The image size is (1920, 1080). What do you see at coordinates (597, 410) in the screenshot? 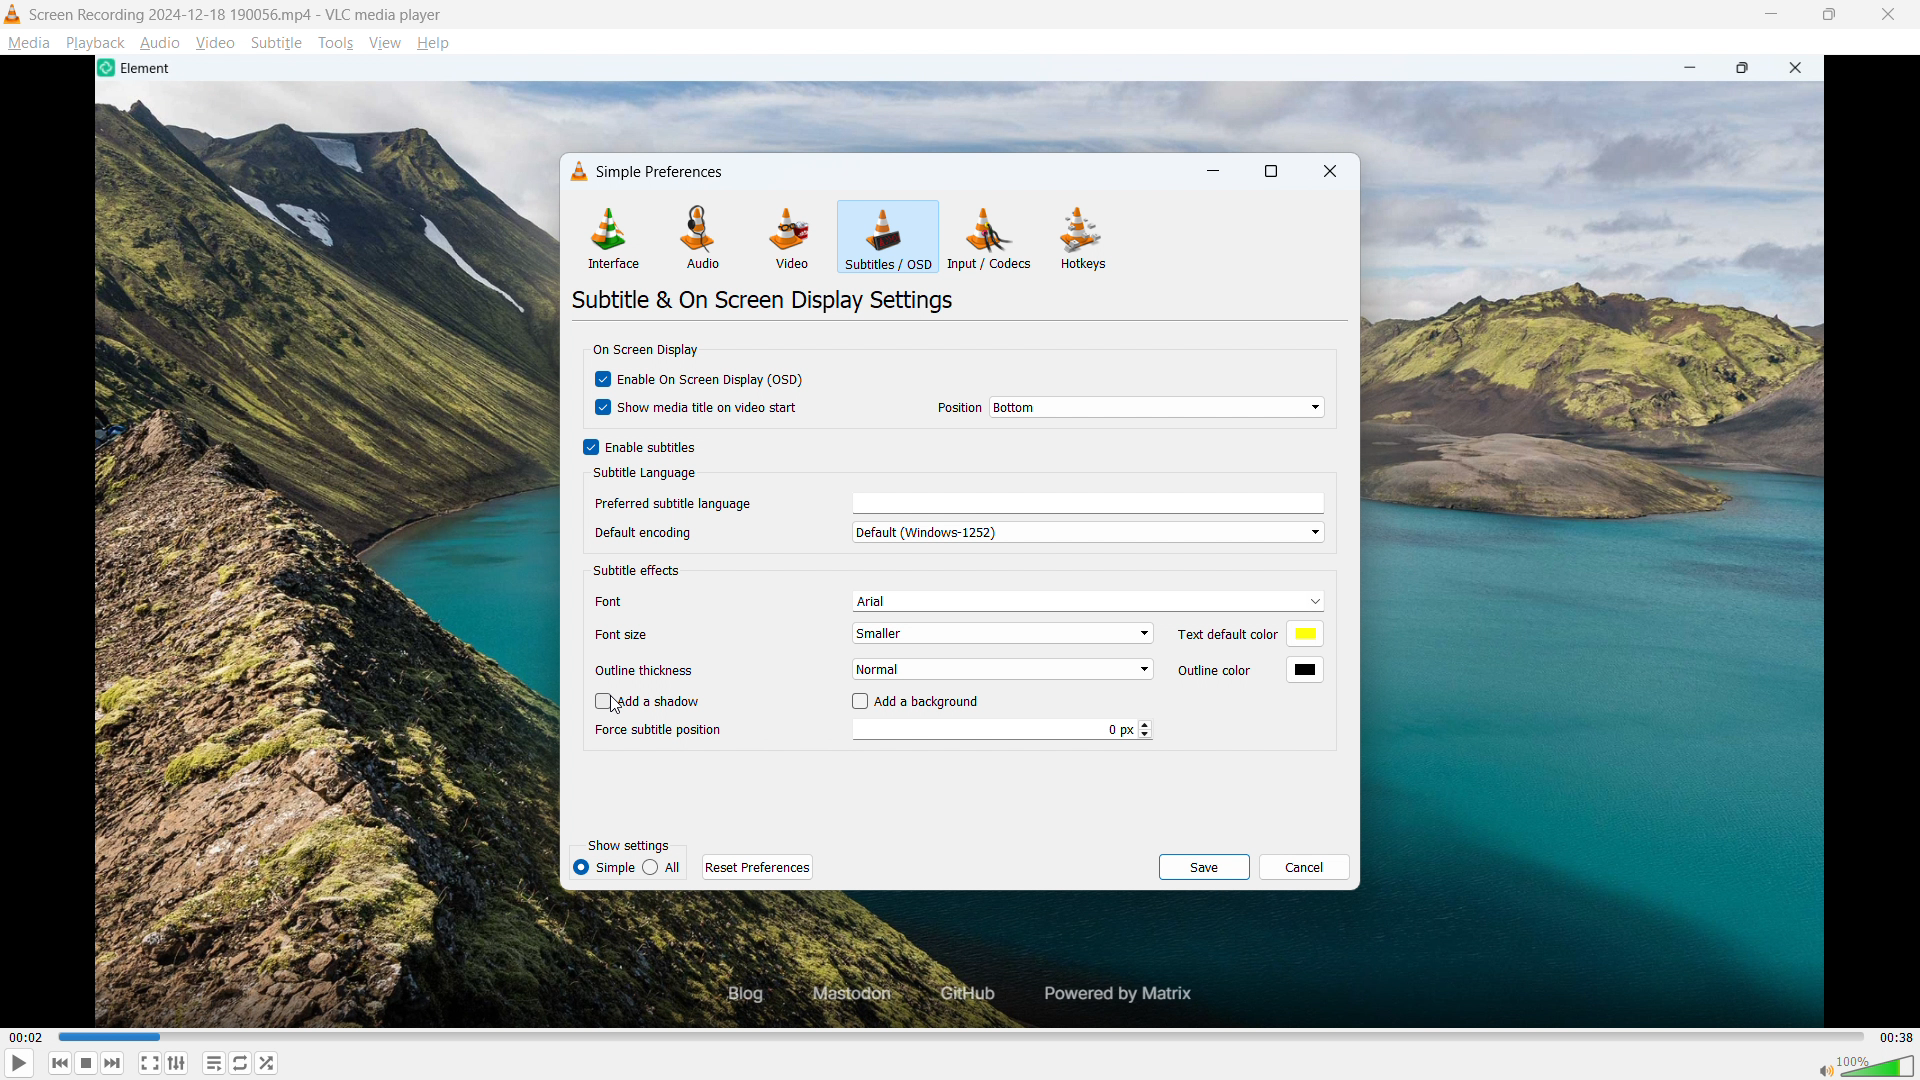
I see `checkbox` at bounding box center [597, 410].